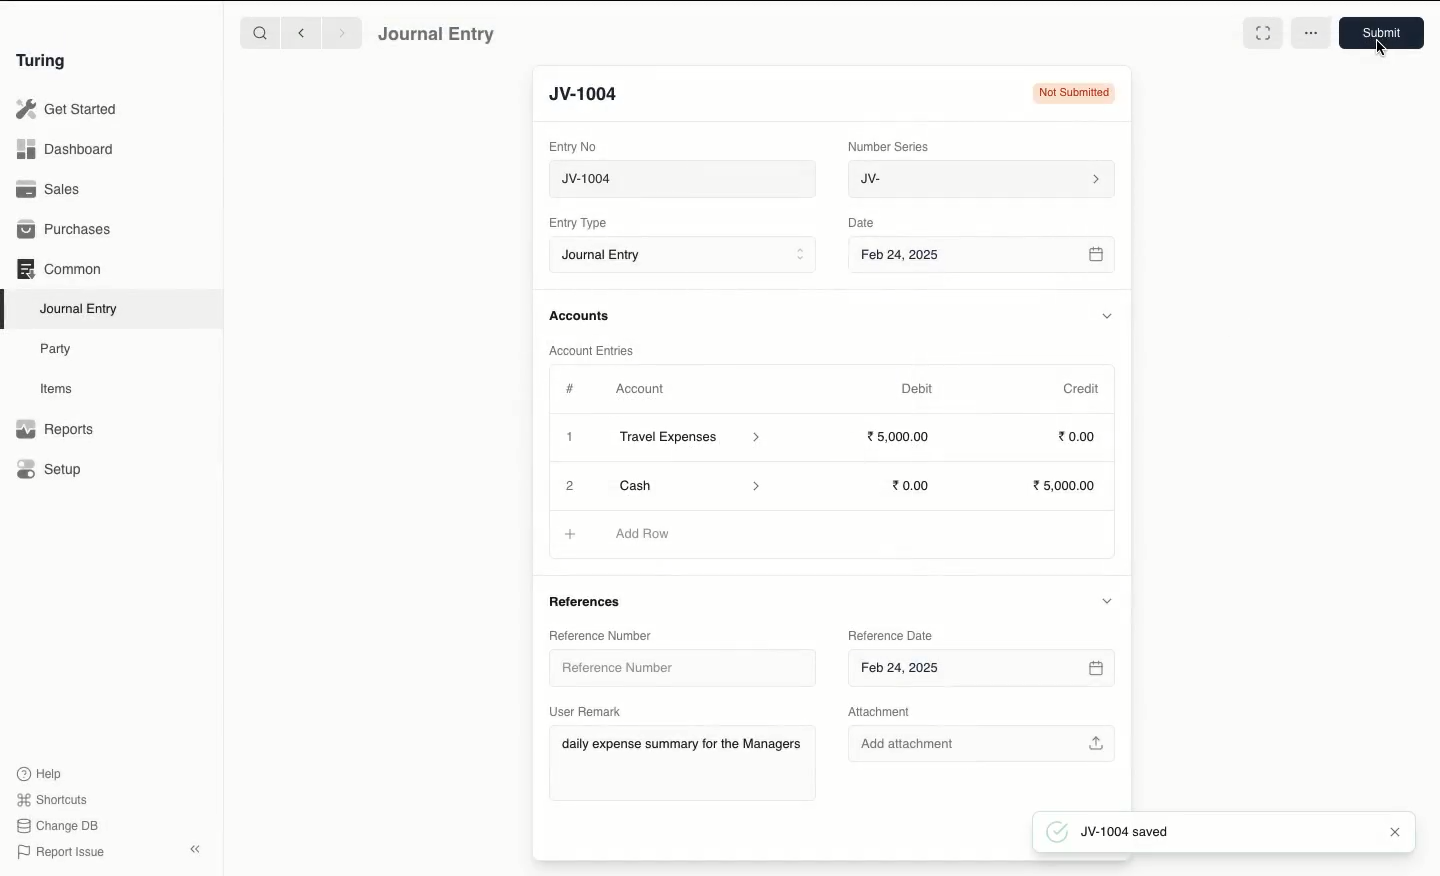 The height and width of the screenshot is (876, 1440). Describe the element at coordinates (1384, 33) in the screenshot. I see `Save` at that location.